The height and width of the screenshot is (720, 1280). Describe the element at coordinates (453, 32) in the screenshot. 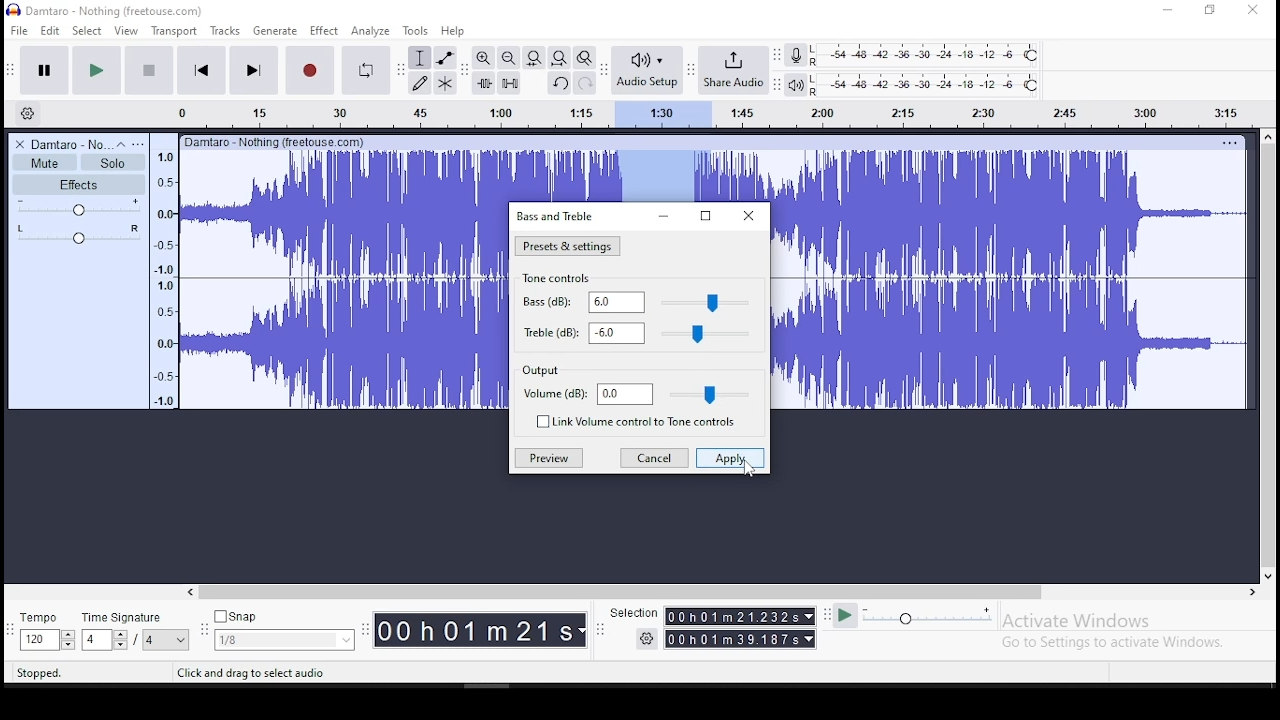

I see `help` at that location.